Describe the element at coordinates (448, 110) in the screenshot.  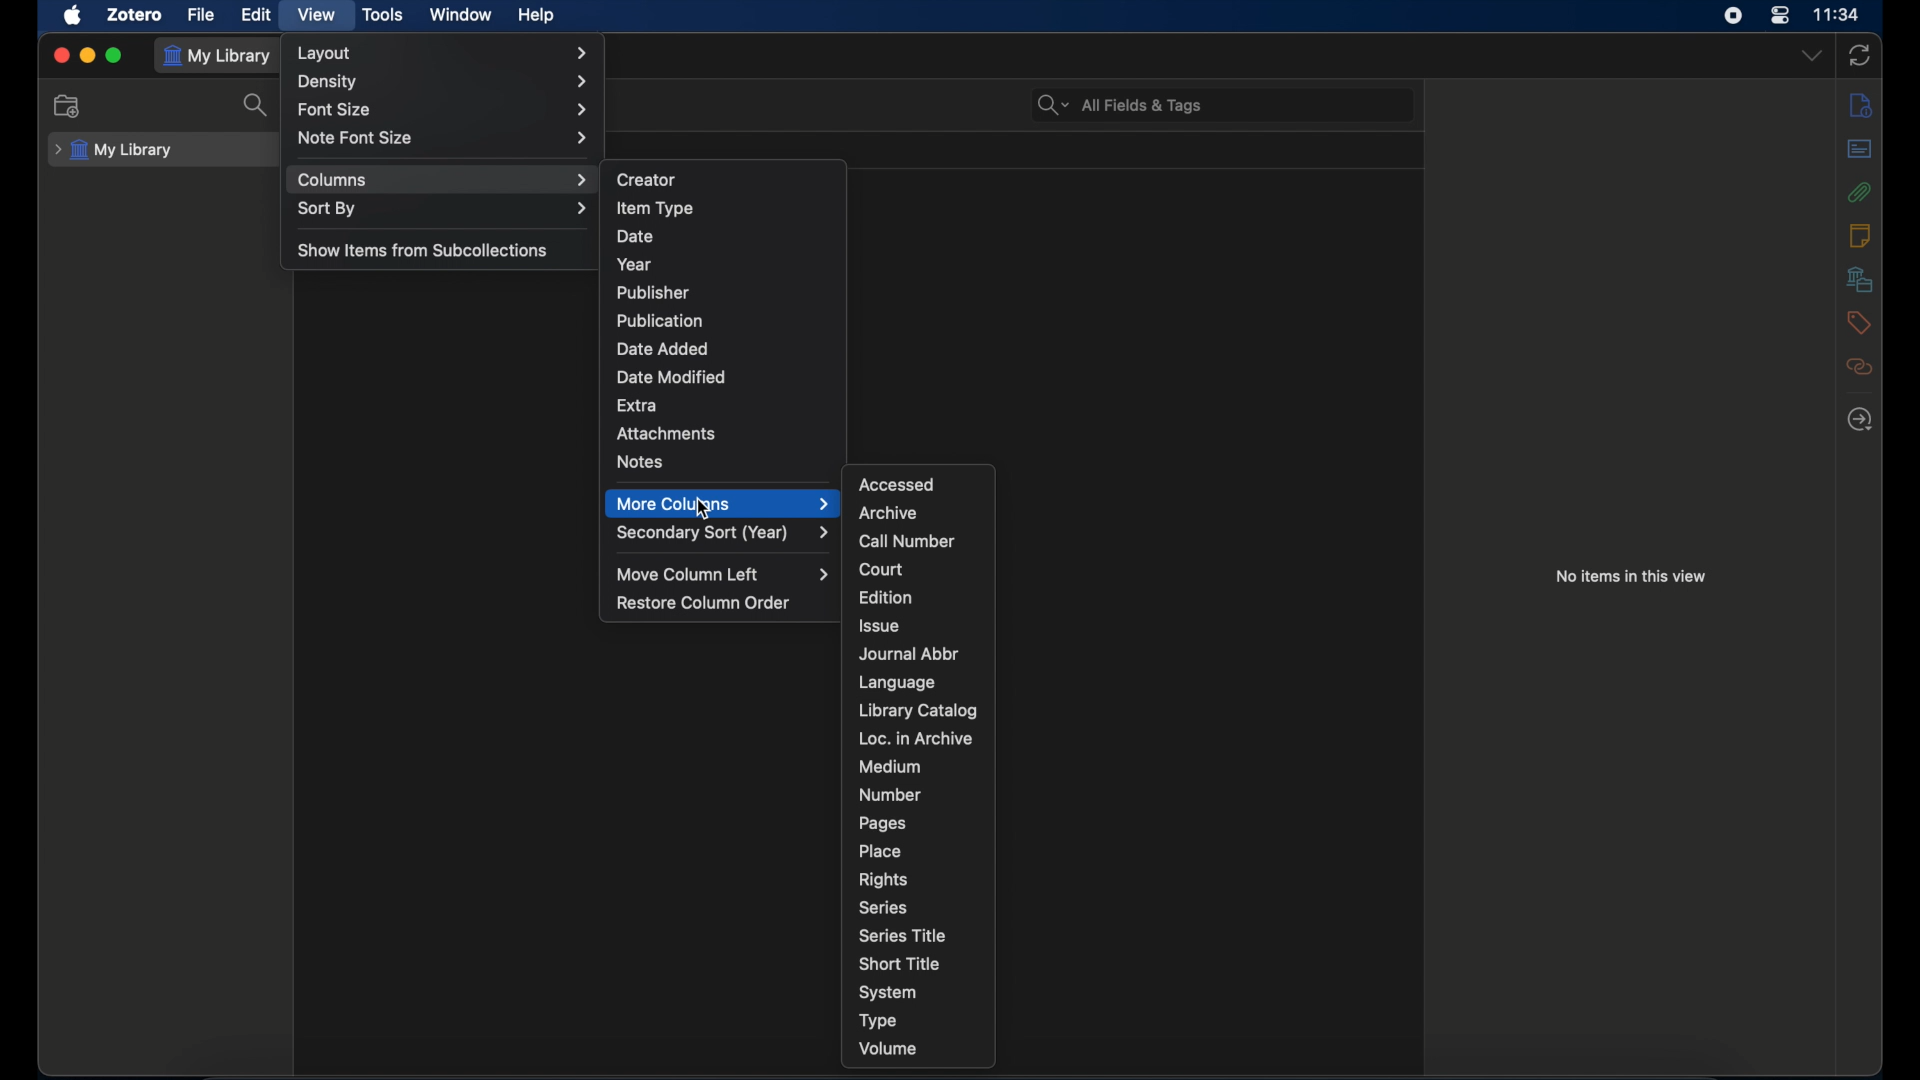
I see `font size` at that location.